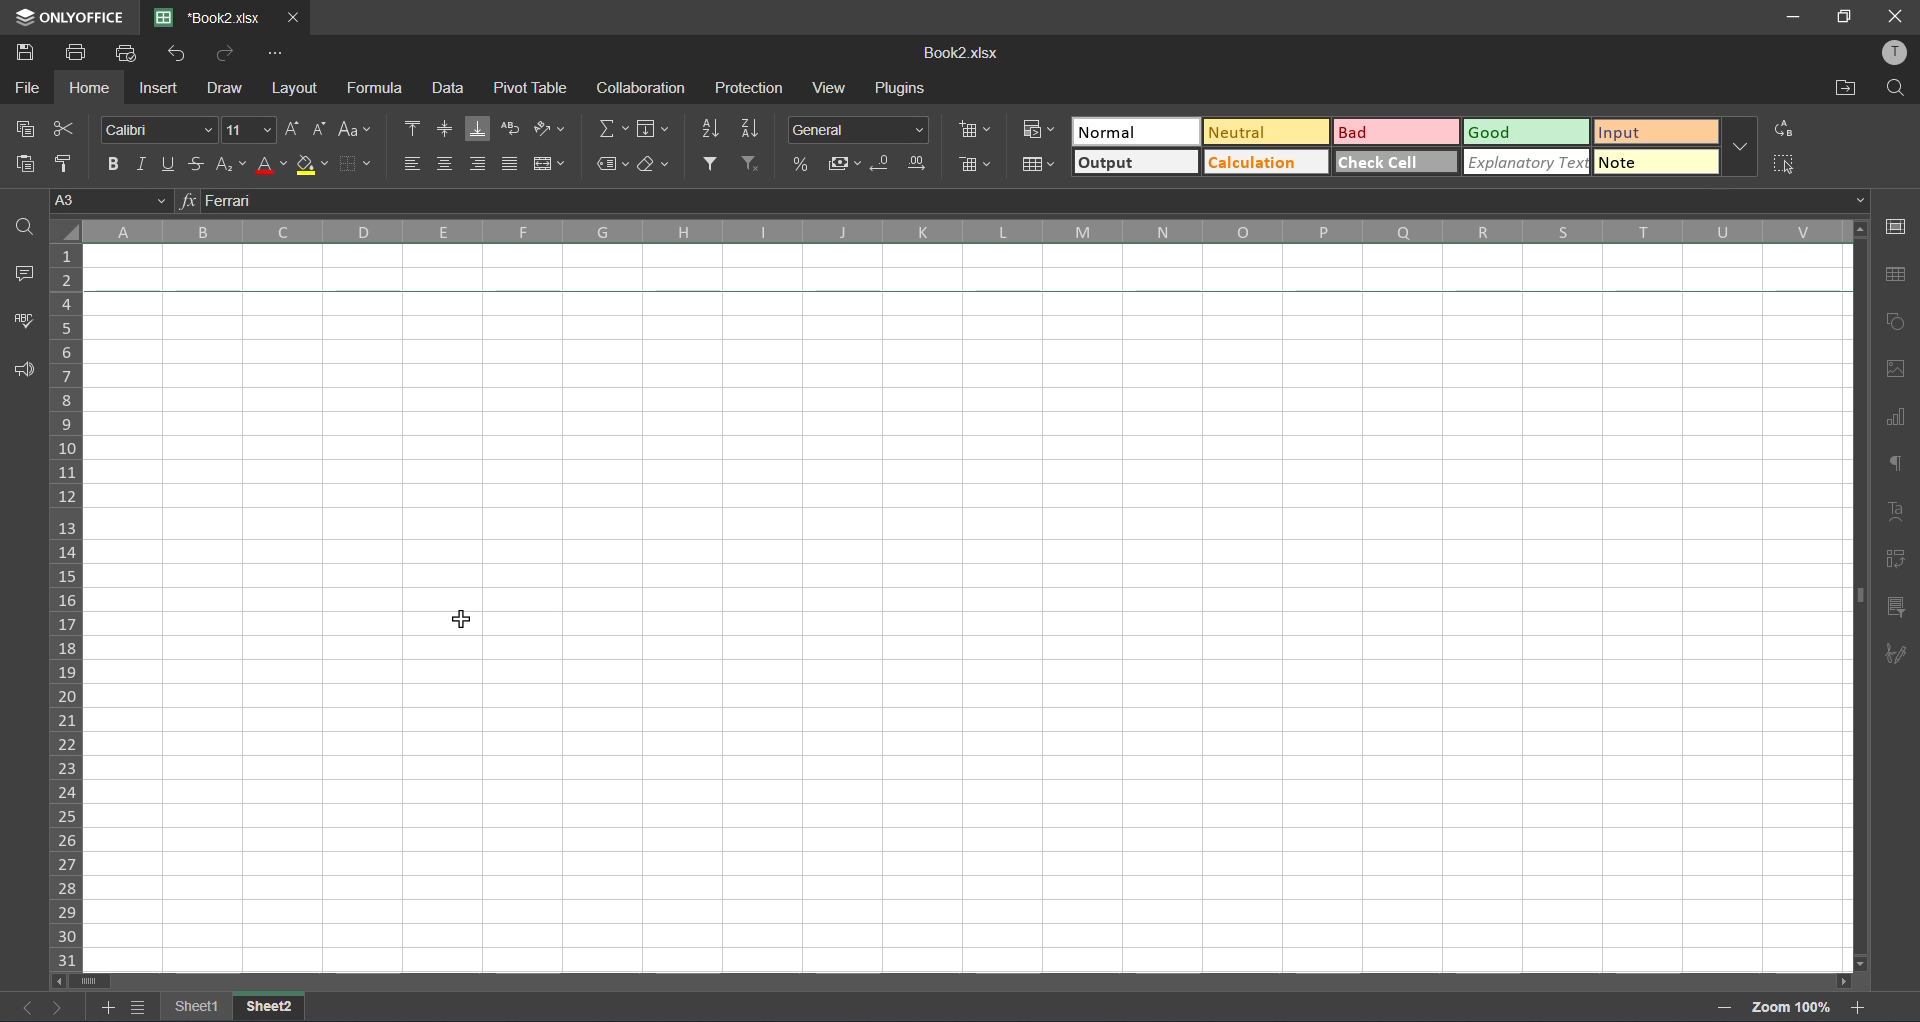  What do you see at coordinates (110, 203) in the screenshot?
I see `cell address` at bounding box center [110, 203].